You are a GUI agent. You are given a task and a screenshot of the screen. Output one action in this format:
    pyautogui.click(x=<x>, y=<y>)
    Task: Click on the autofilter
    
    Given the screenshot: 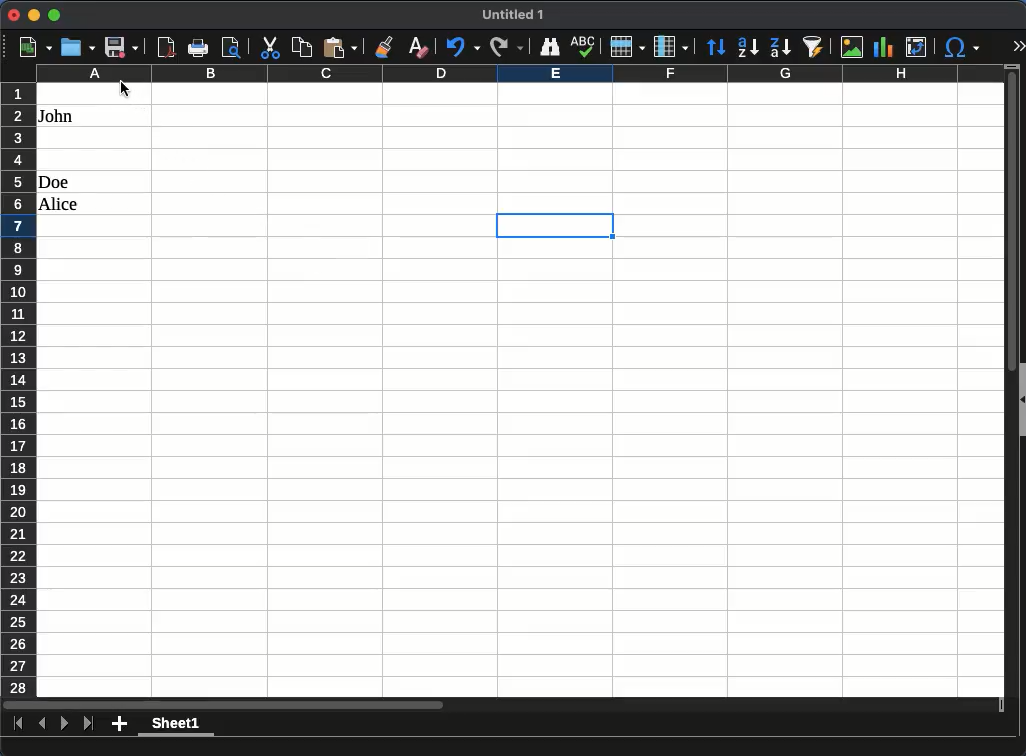 What is the action you would take?
    pyautogui.click(x=813, y=46)
    